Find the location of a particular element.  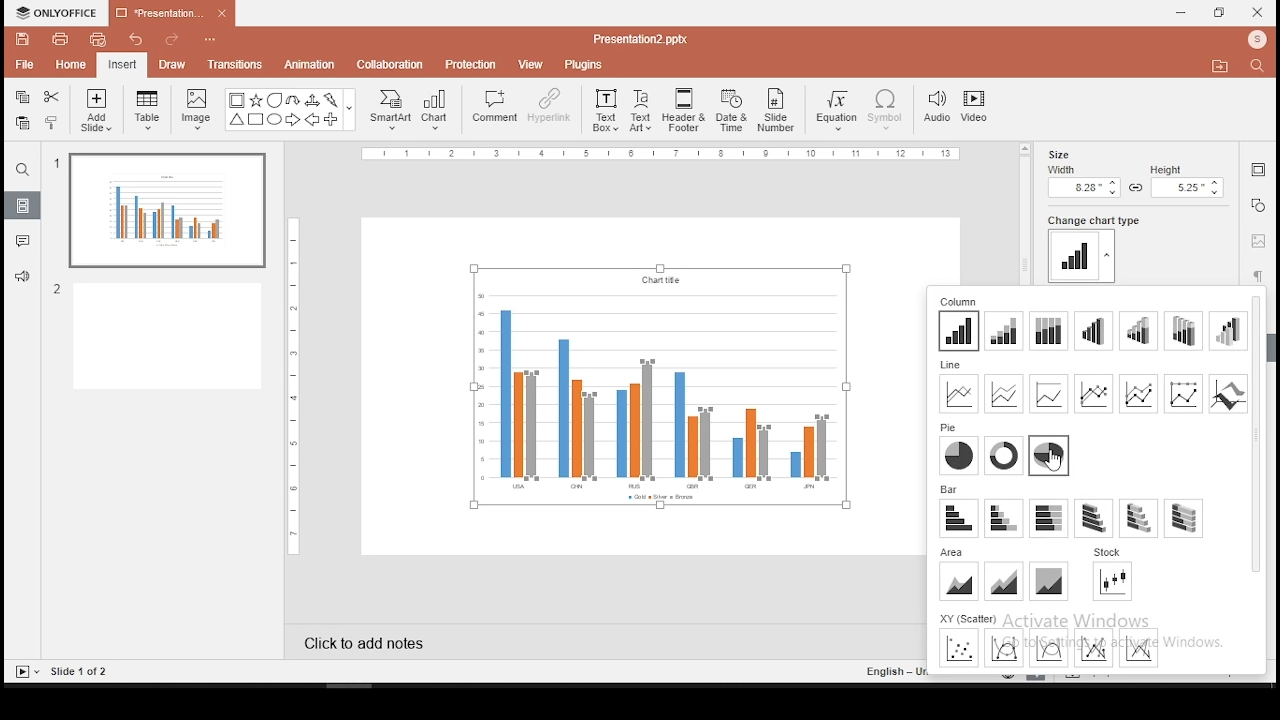

restore is located at coordinates (1219, 12).